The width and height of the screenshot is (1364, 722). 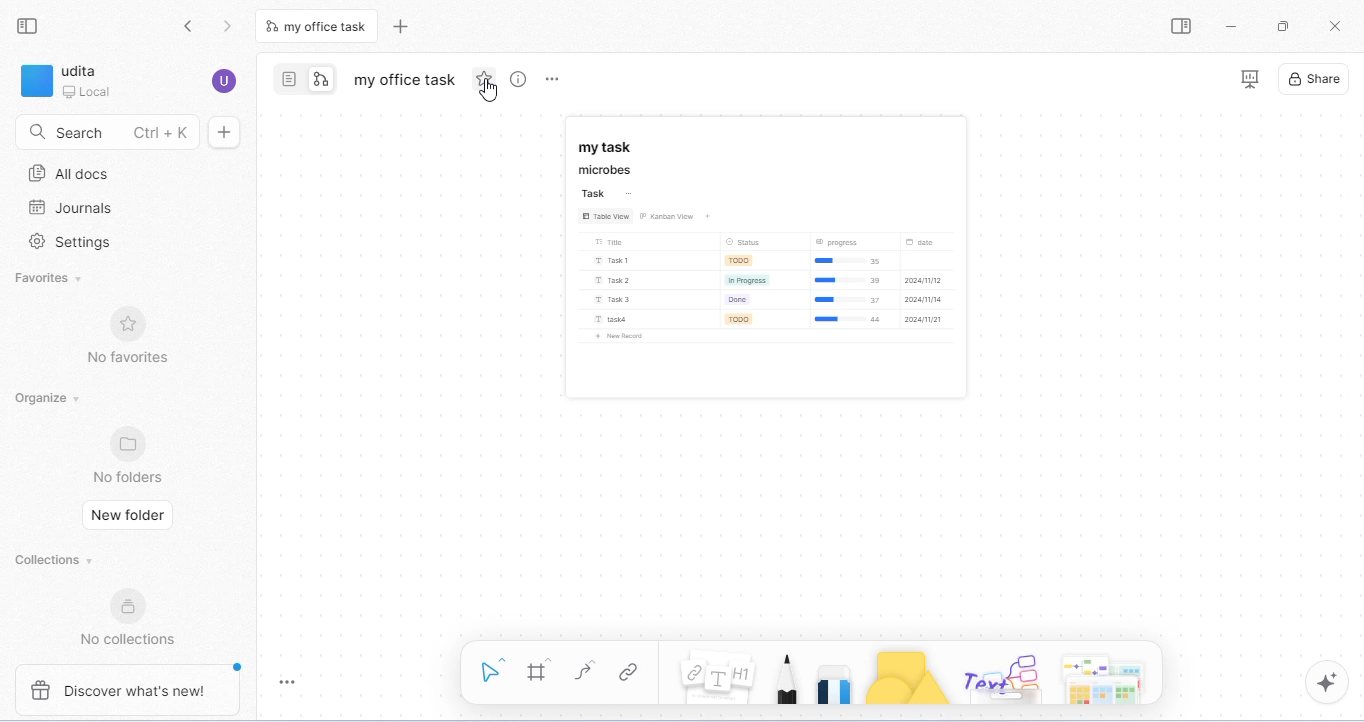 What do you see at coordinates (322, 79) in the screenshot?
I see `edgeless mode ` at bounding box center [322, 79].